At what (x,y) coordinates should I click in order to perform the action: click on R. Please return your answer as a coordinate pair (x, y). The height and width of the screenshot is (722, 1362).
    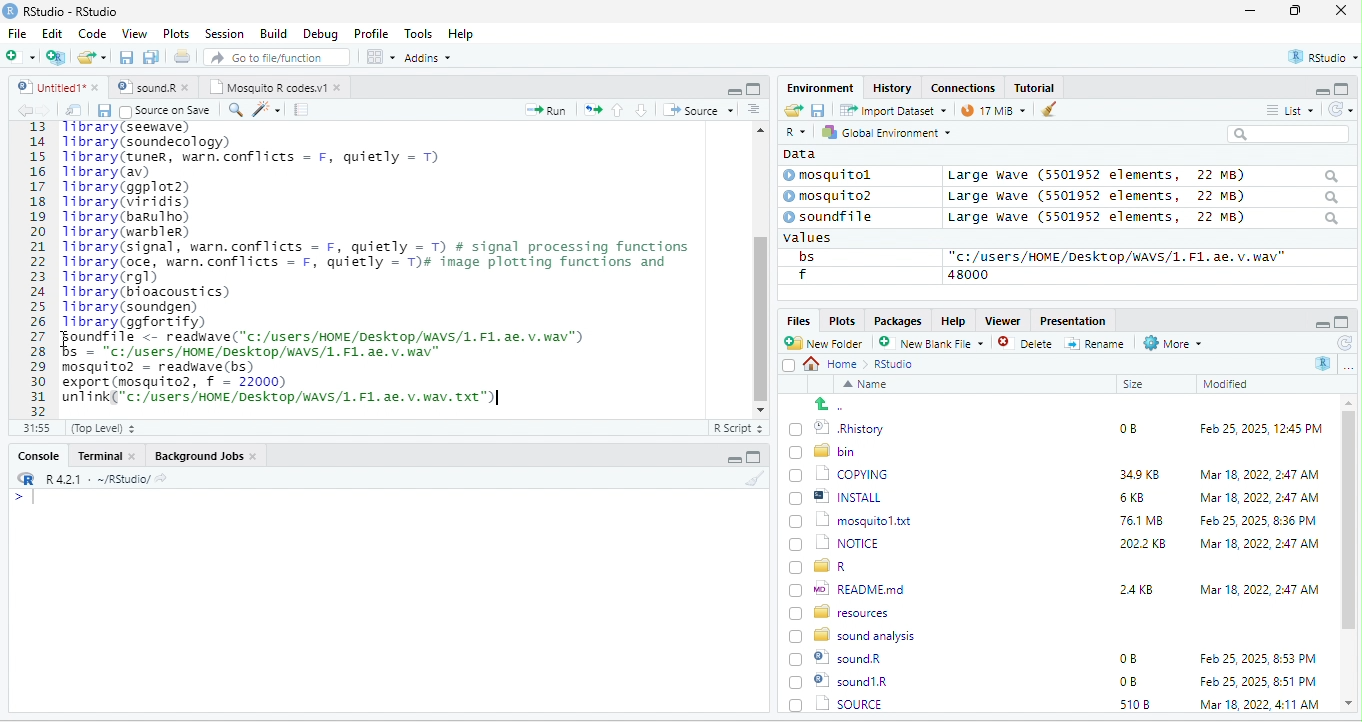
    Looking at the image, I should click on (794, 133).